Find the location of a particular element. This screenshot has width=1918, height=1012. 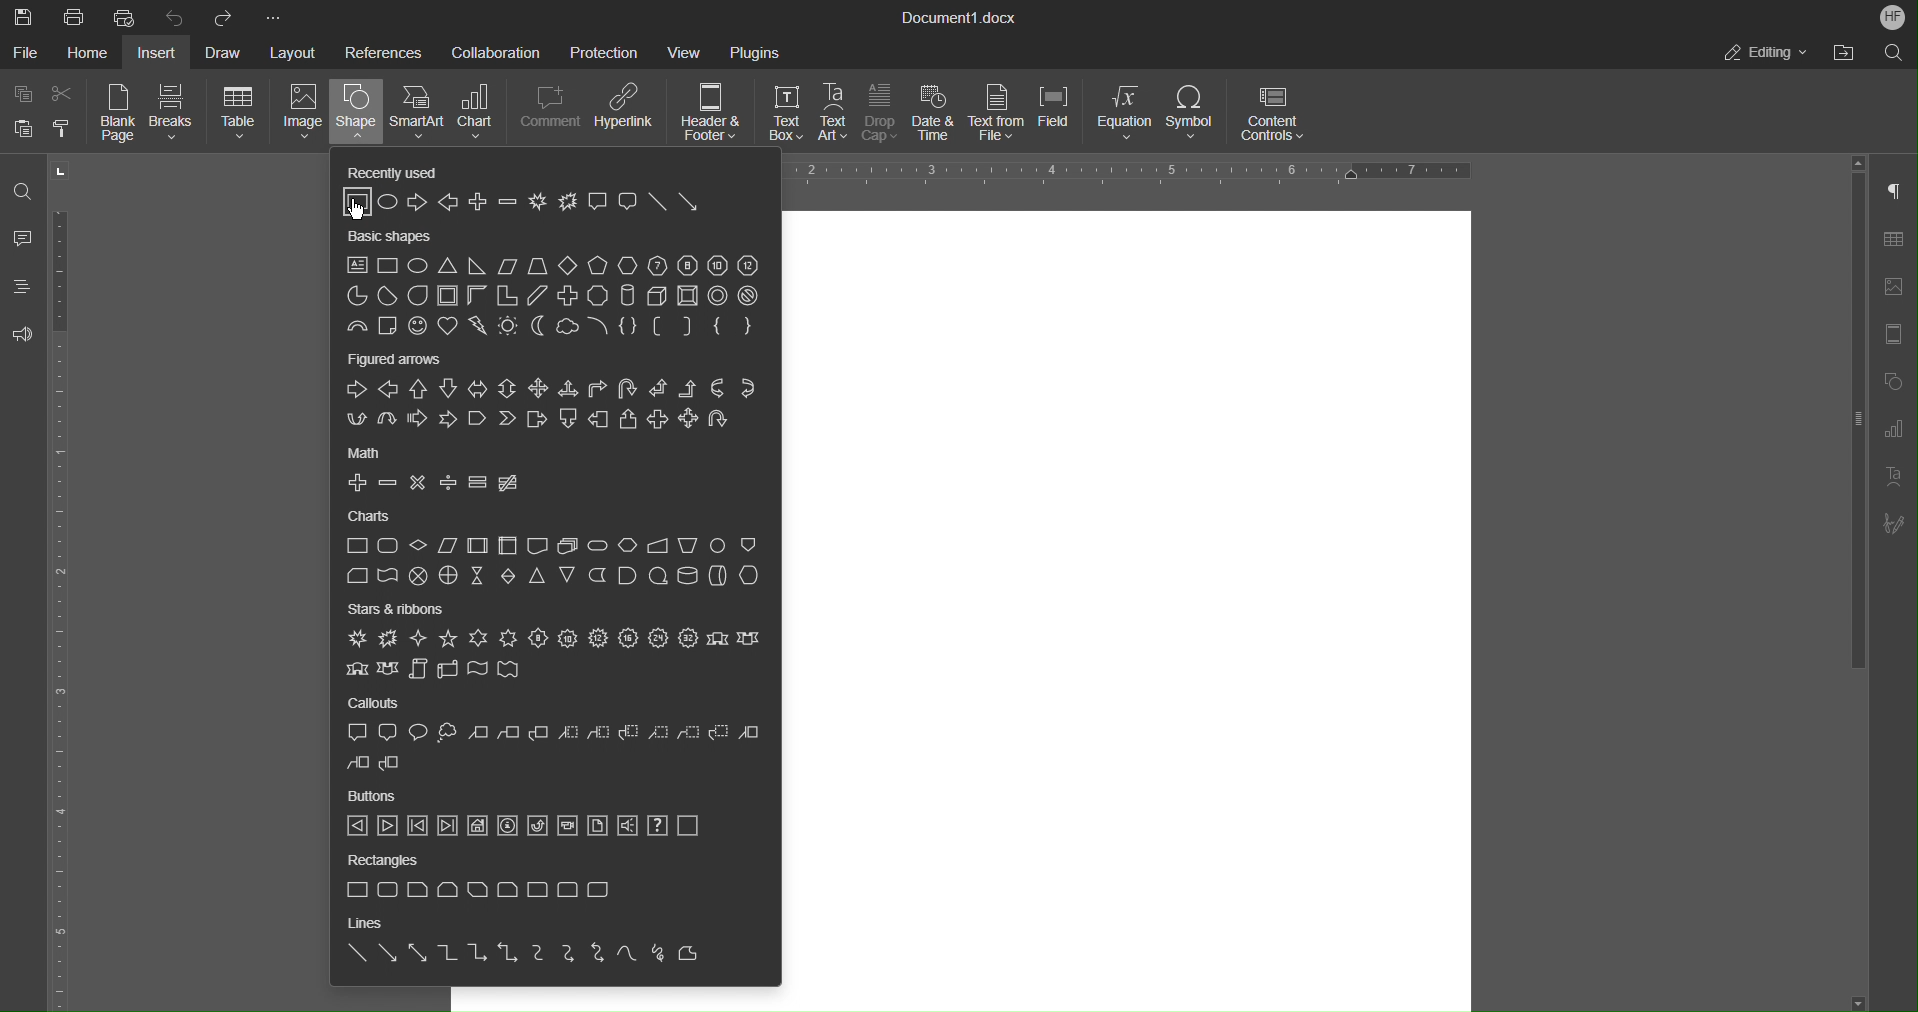

Figured Arrows is located at coordinates (403, 361).